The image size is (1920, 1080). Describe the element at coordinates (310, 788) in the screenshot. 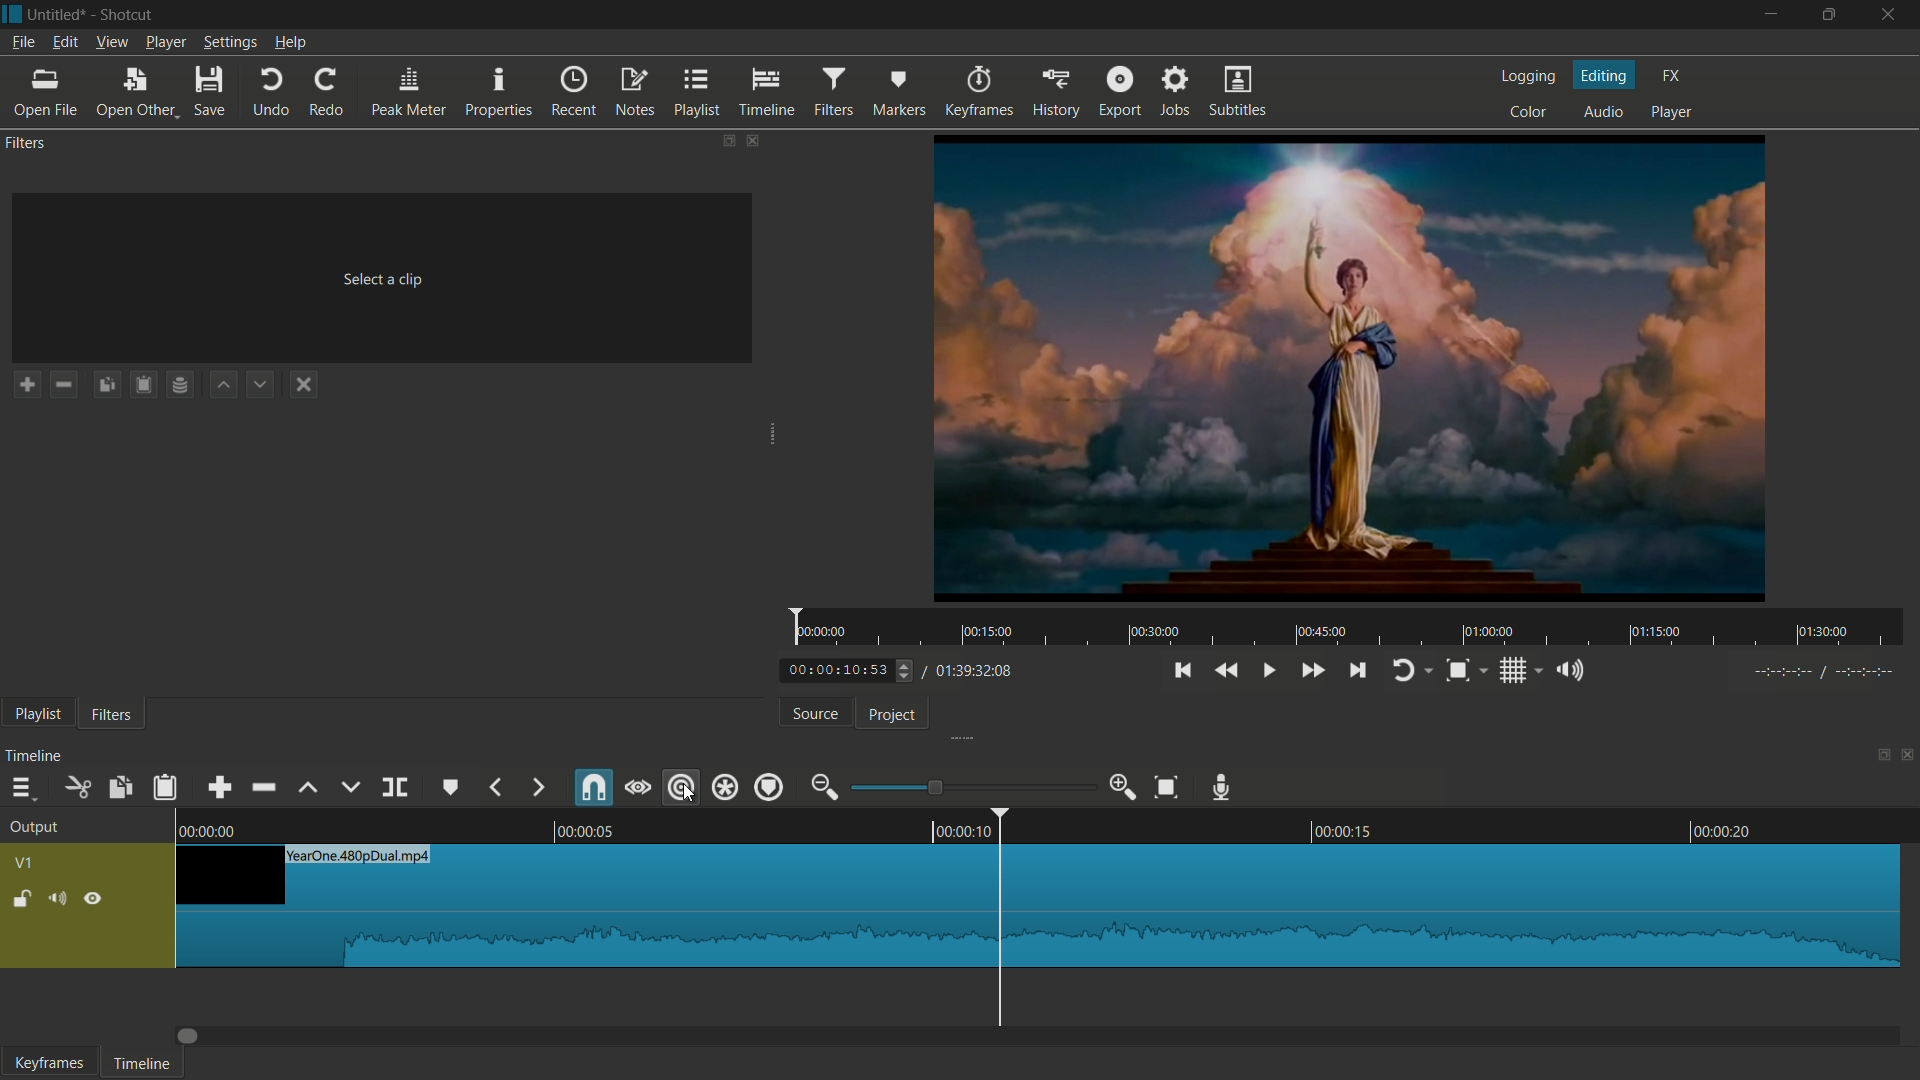

I see `lift` at that location.